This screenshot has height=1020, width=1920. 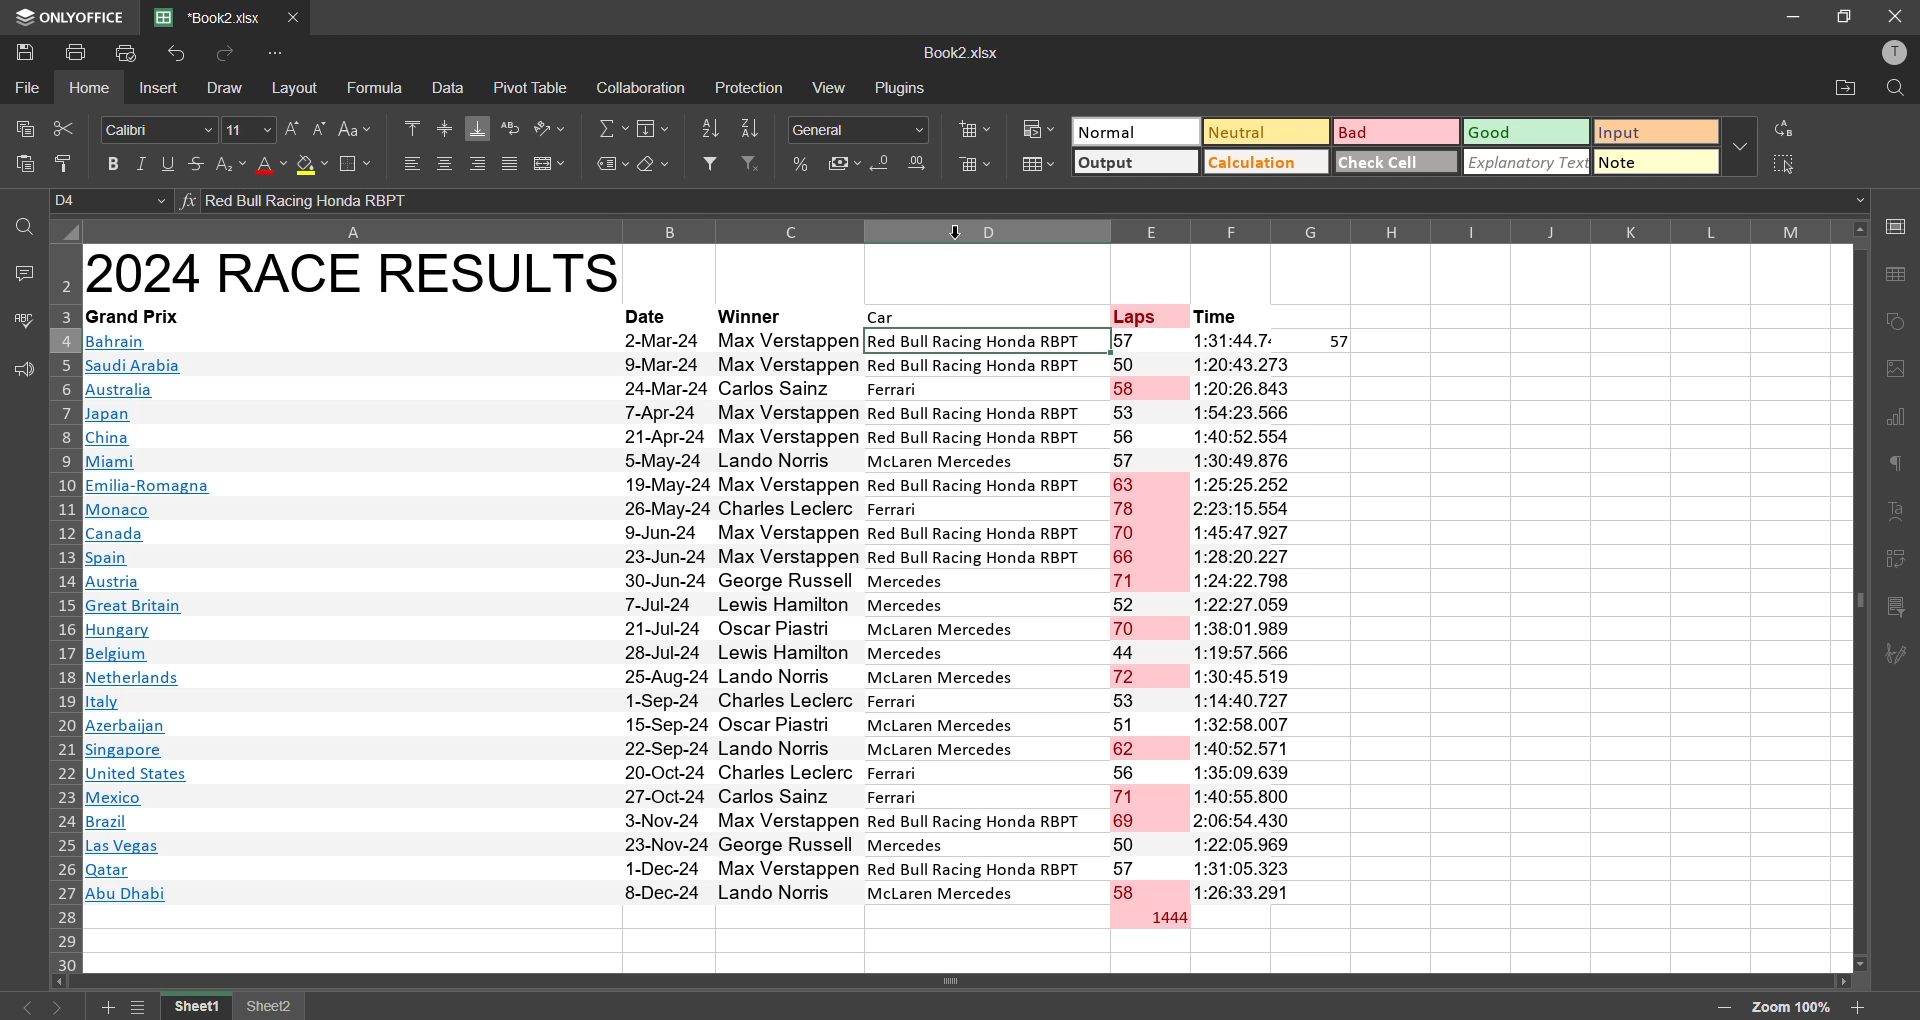 What do you see at coordinates (360, 128) in the screenshot?
I see `change case` at bounding box center [360, 128].